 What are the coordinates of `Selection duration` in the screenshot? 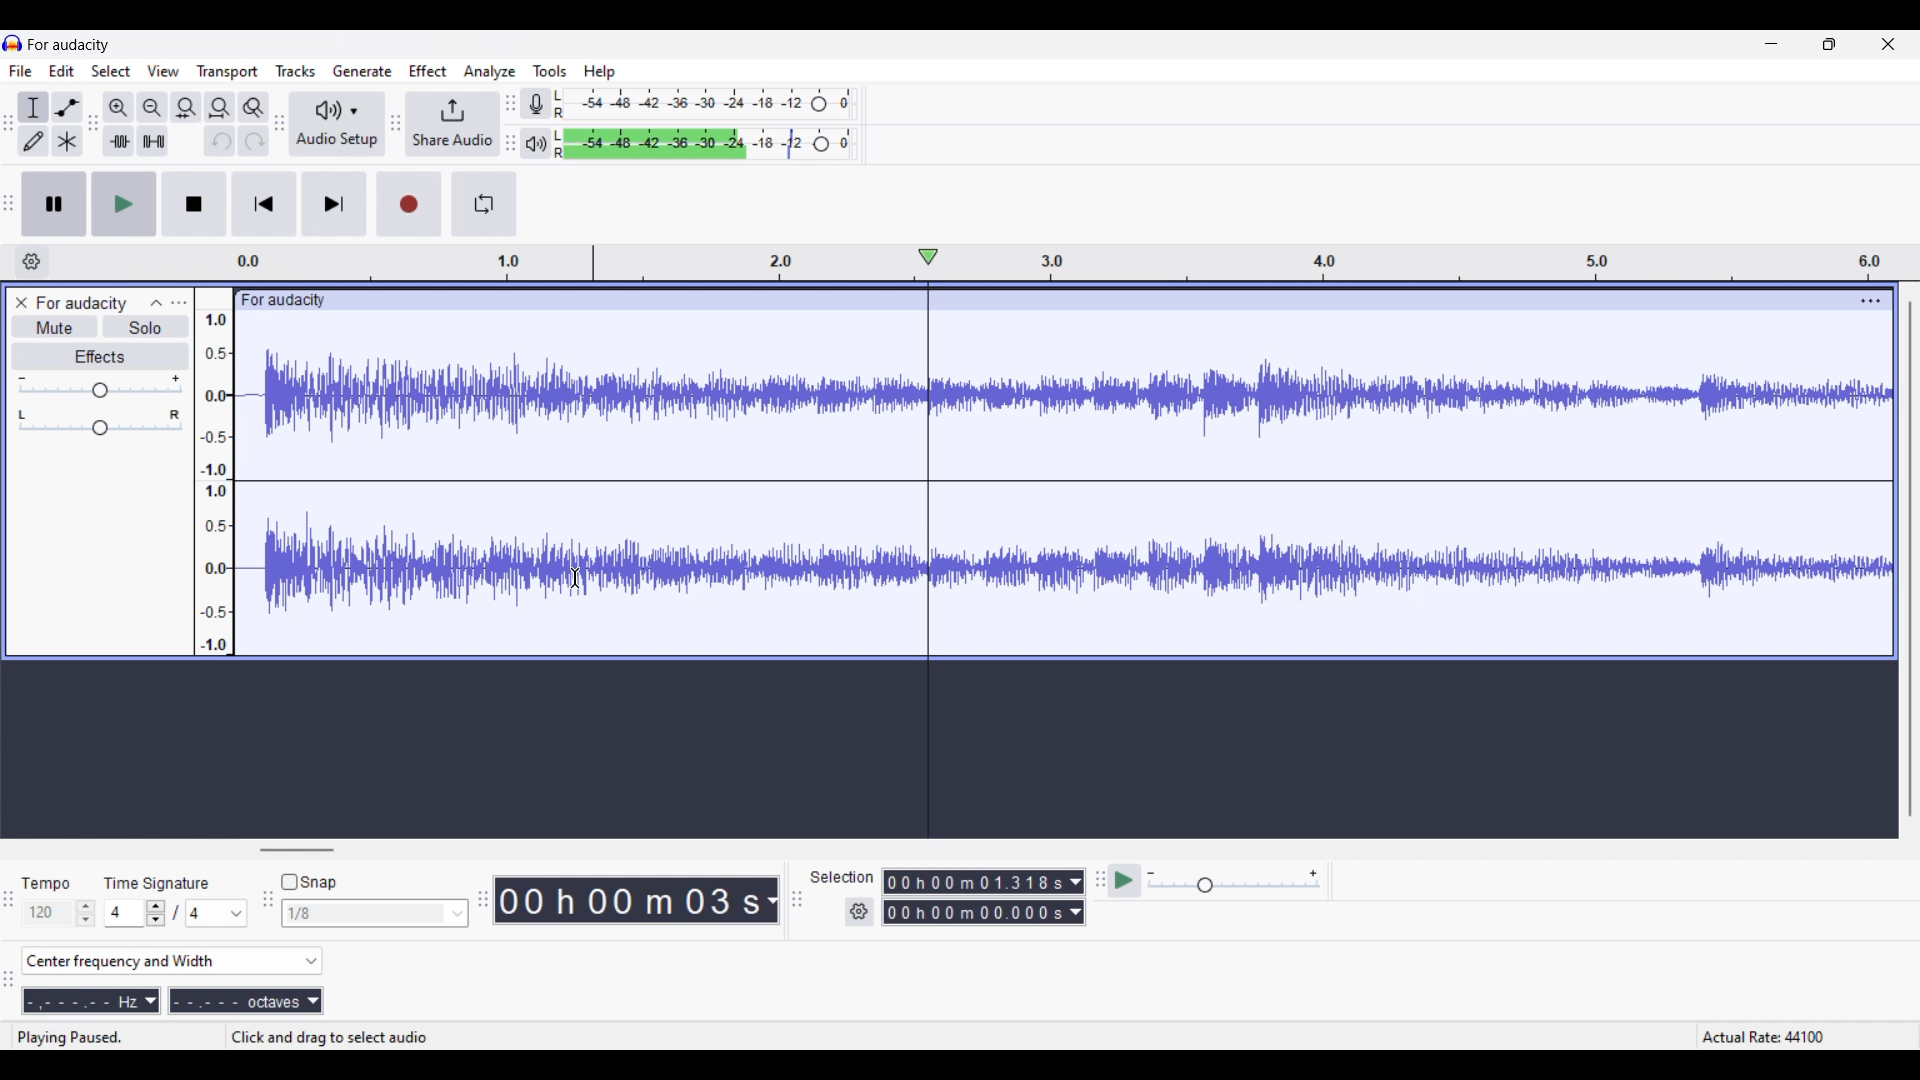 It's located at (976, 898).